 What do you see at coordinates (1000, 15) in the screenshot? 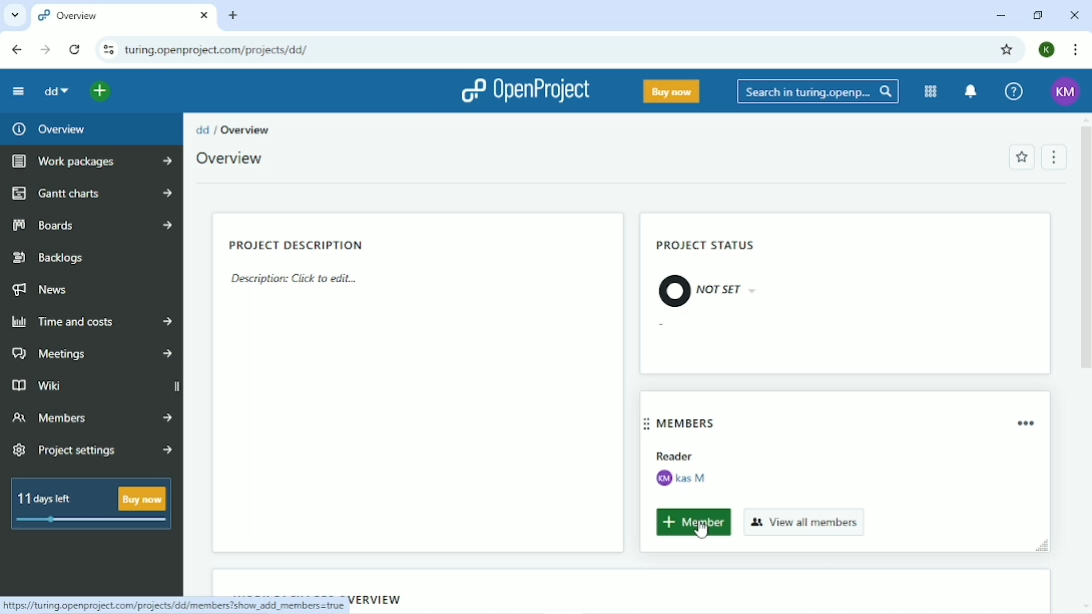
I see `Minimize` at bounding box center [1000, 15].